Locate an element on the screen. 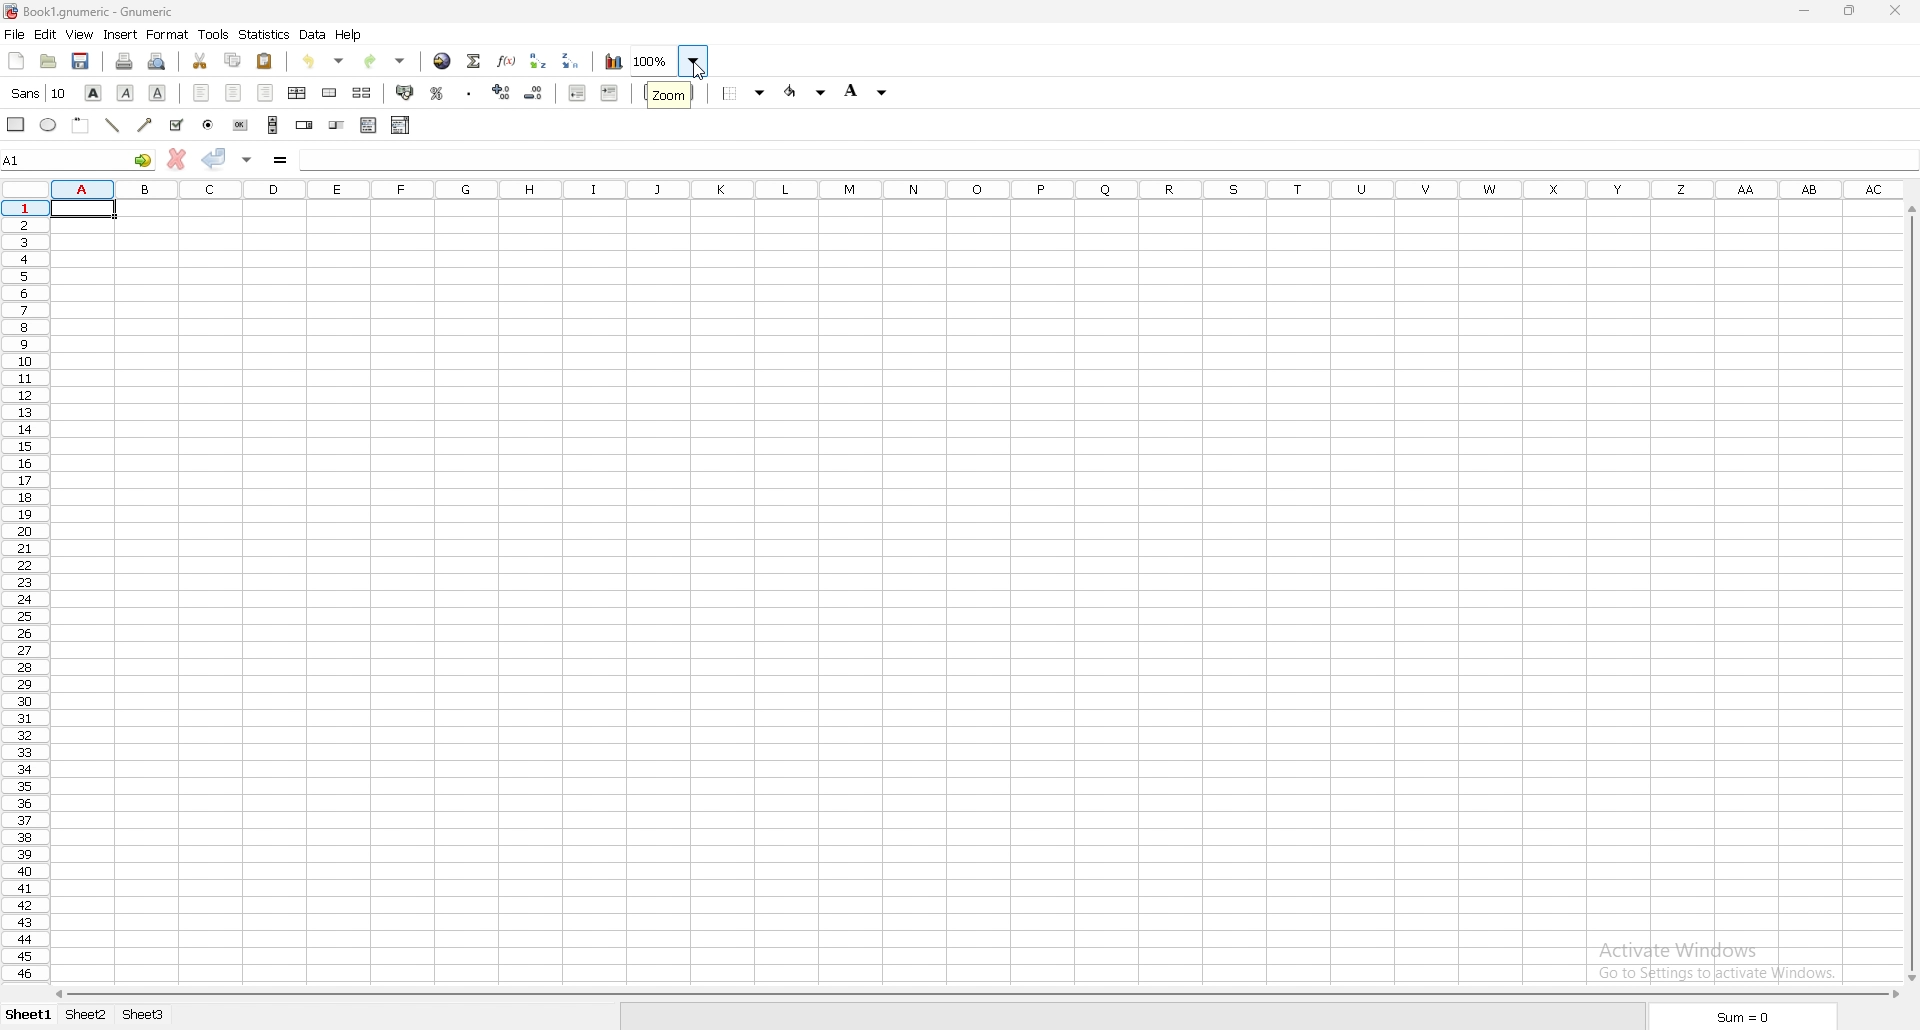 The height and width of the screenshot is (1030, 1920). sheet 2 is located at coordinates (86, 1016).